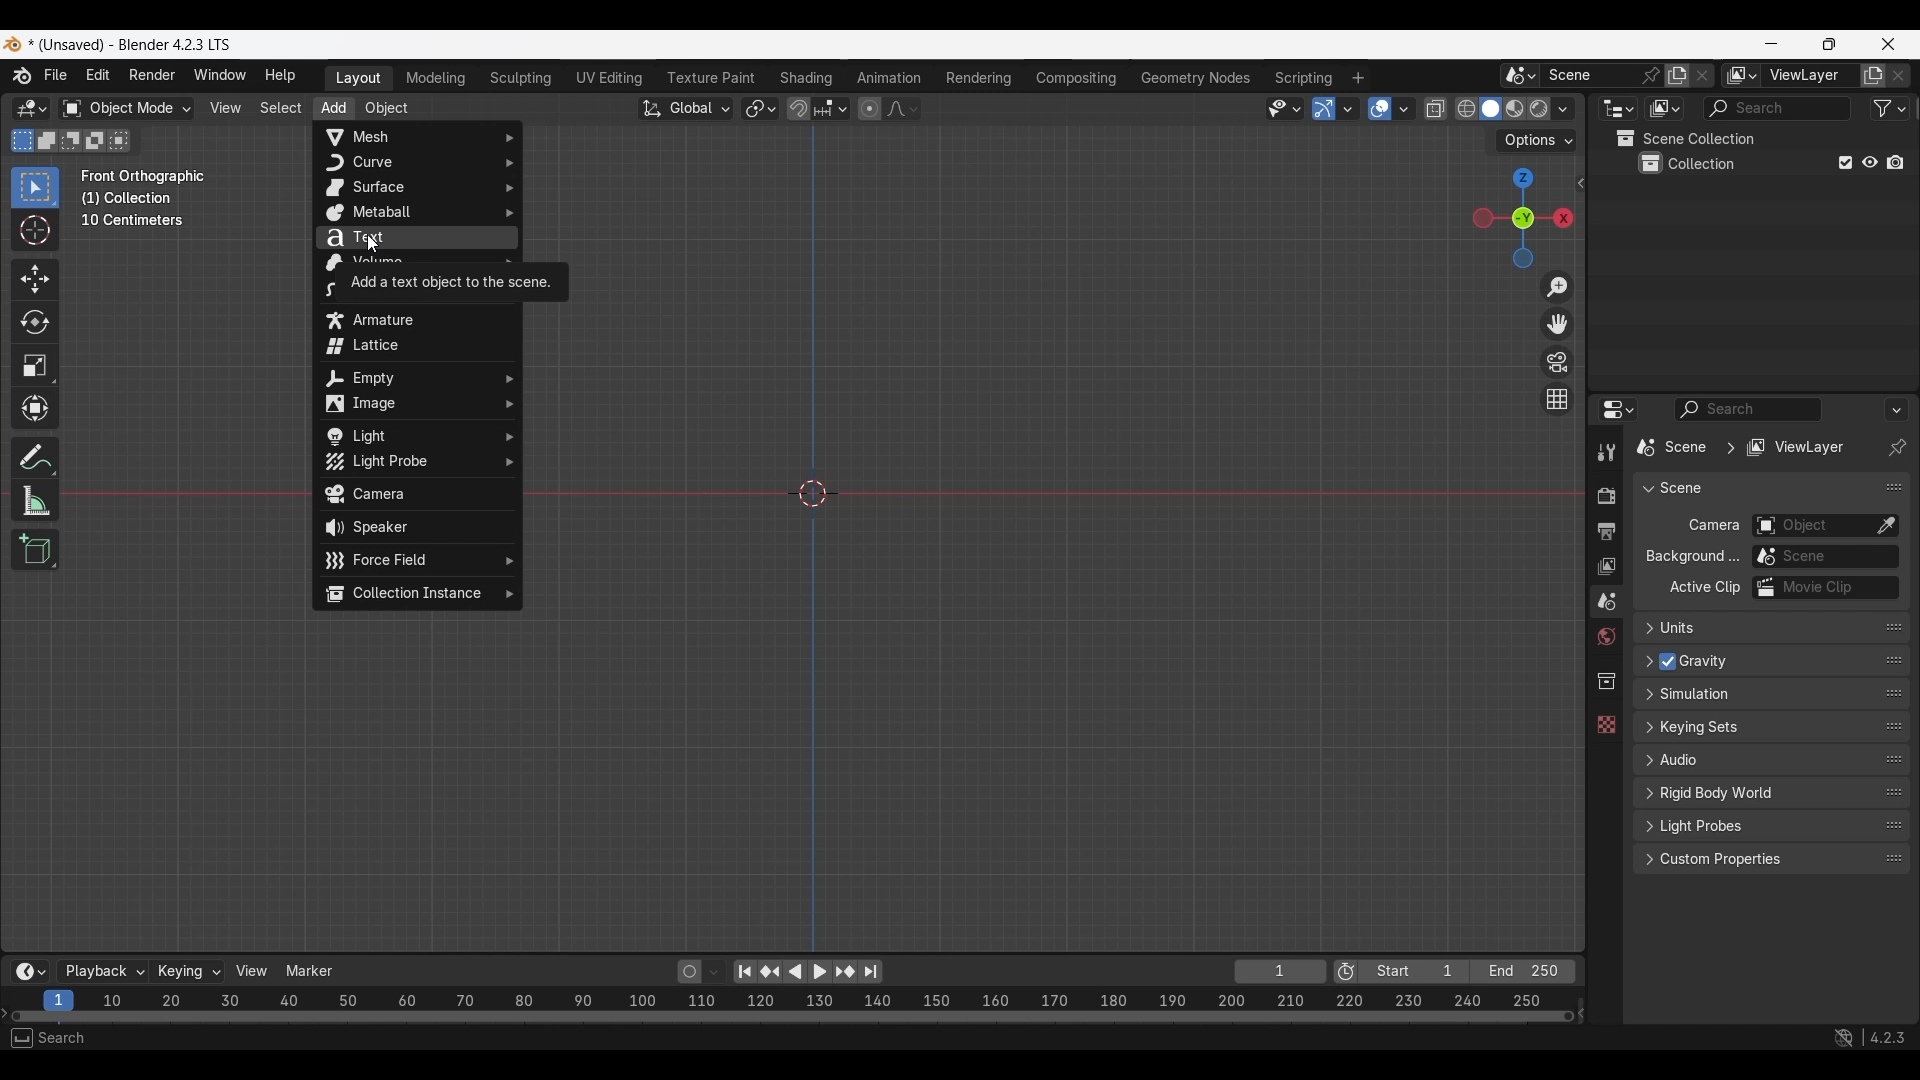 This screenshot has width=1920, height=1080. What do you see at coordinates (1606, 725) in the screenshot?
I see `Texture` at bounding box center [1606, 725].